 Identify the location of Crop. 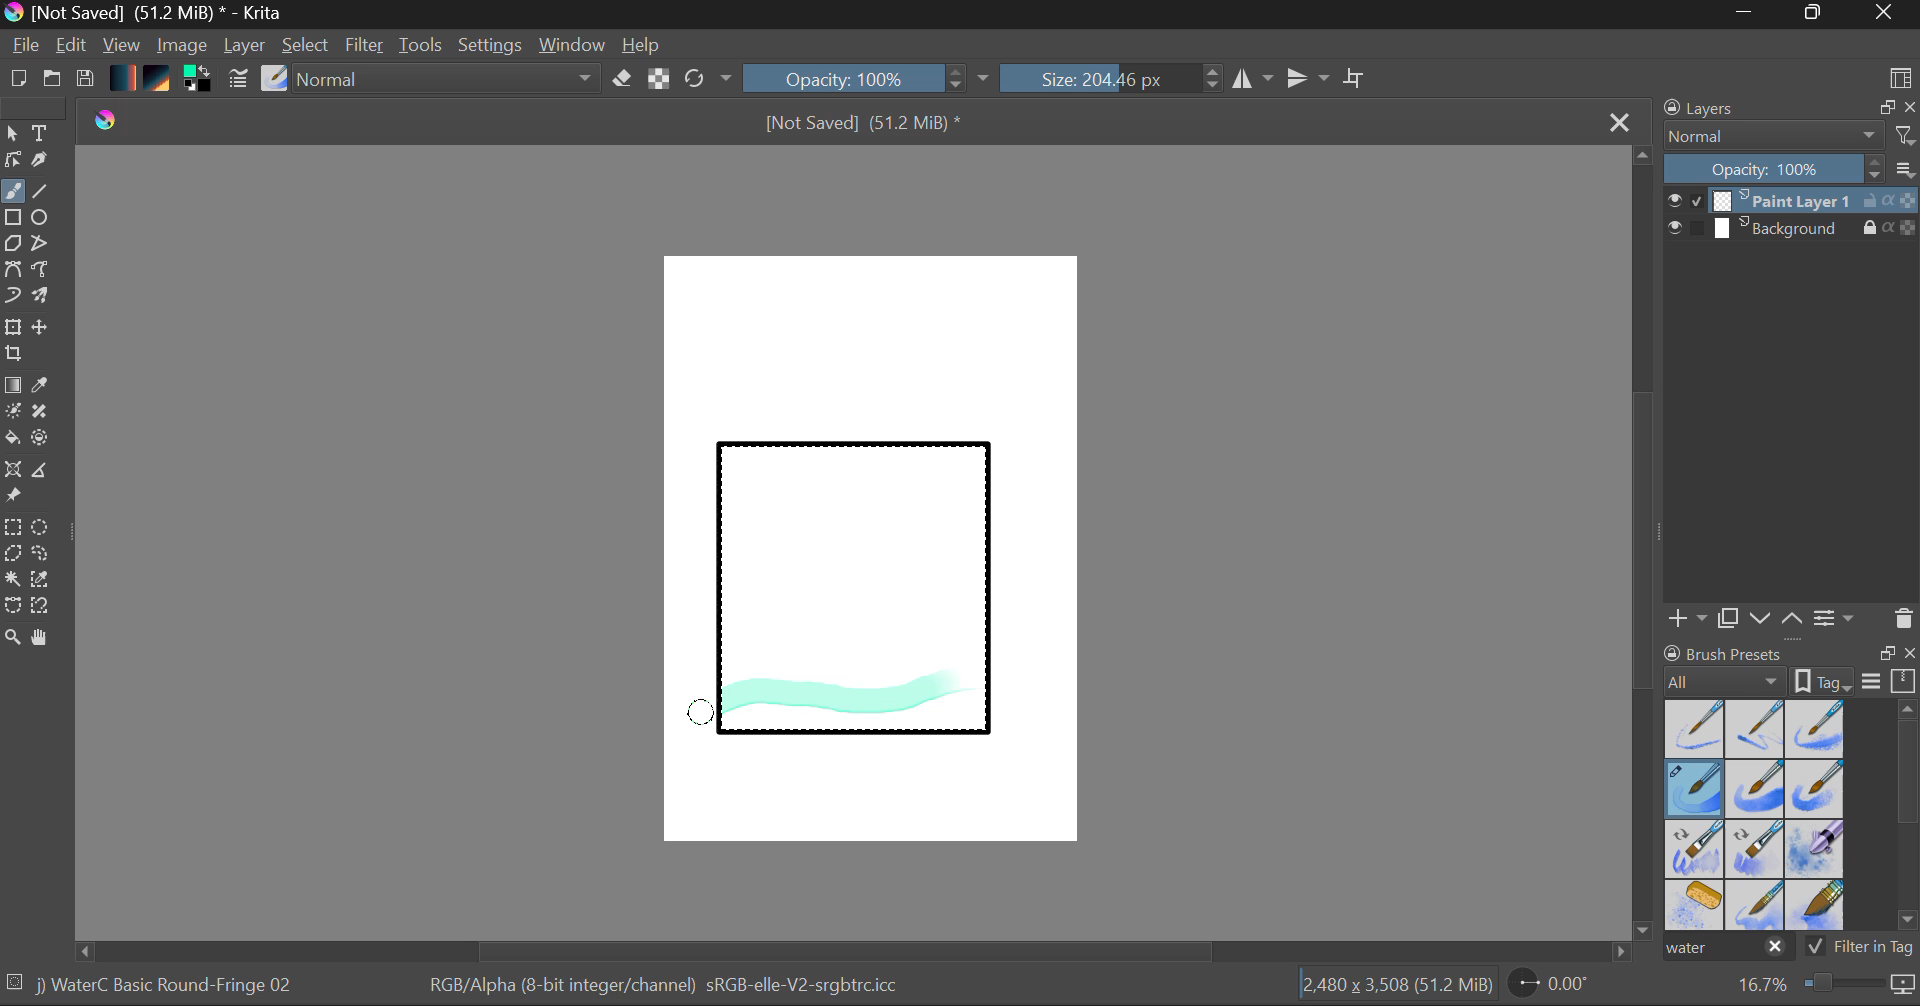
(1357, 78).